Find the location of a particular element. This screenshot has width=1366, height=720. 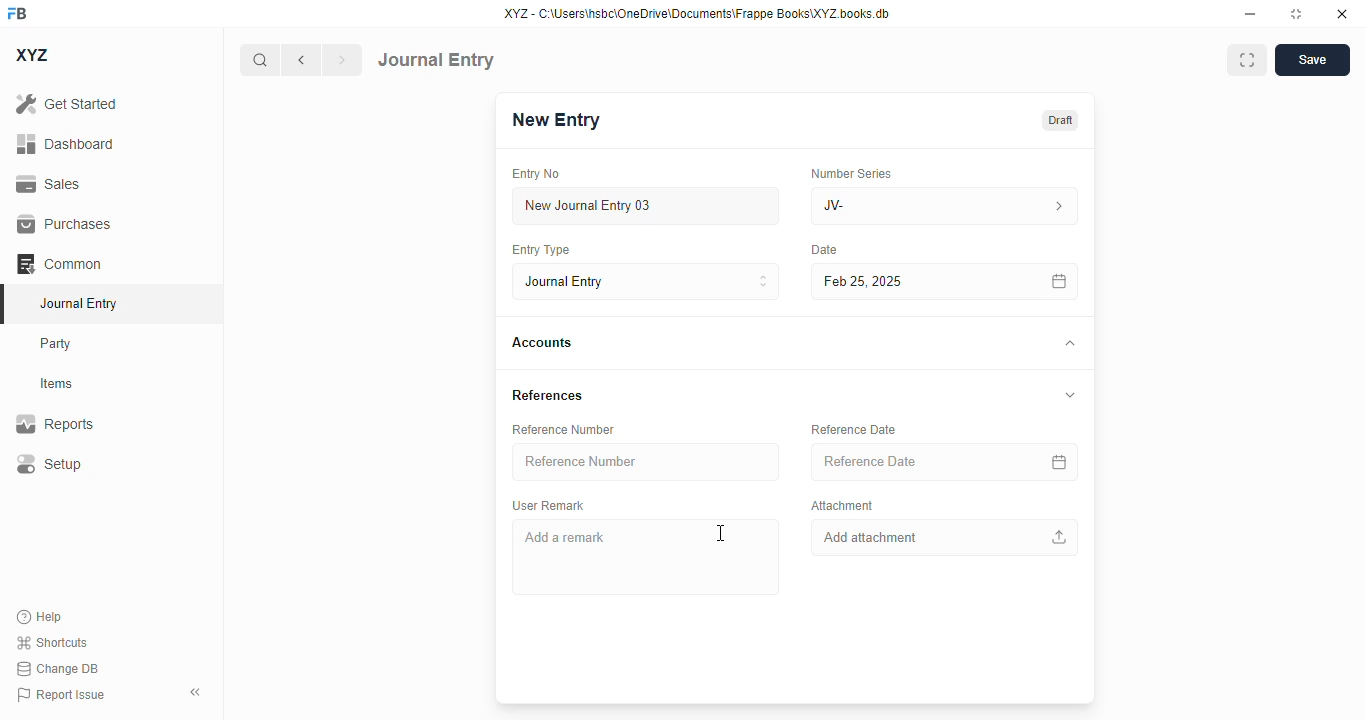

change DB is located at coordinates (58, 668).